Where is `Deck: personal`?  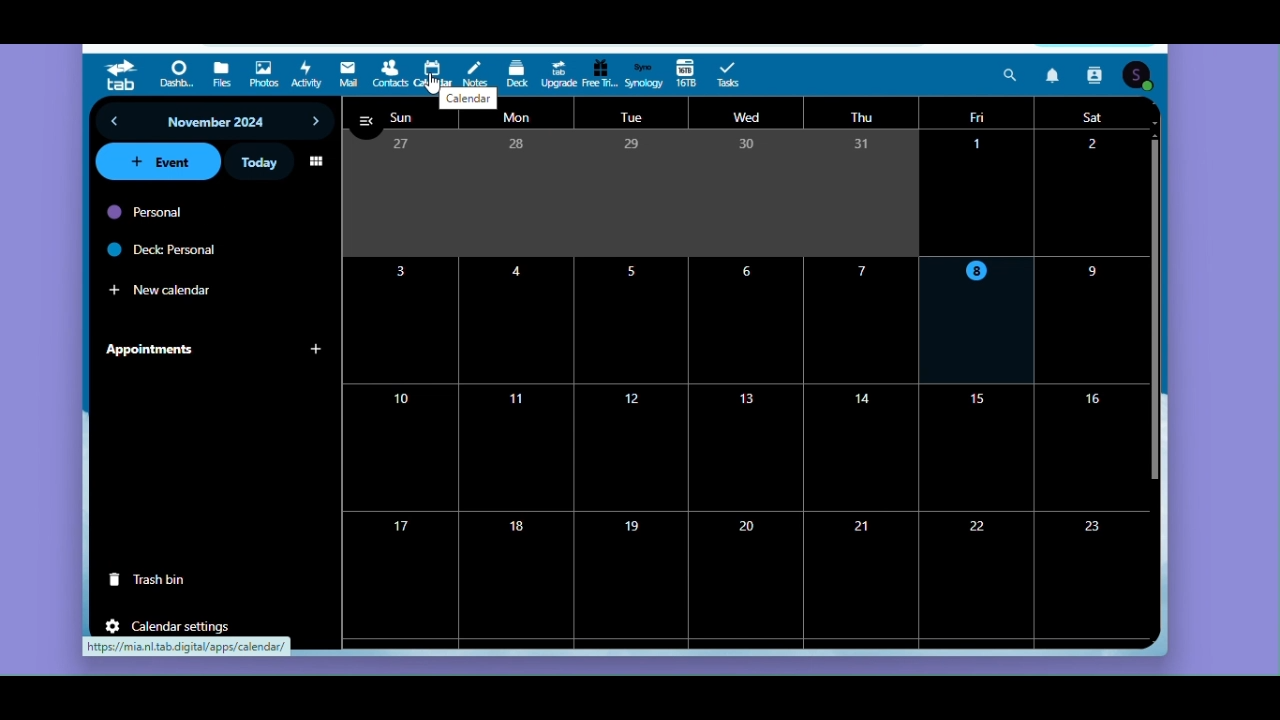 Deck: personal is located at coordinates (184, 249).